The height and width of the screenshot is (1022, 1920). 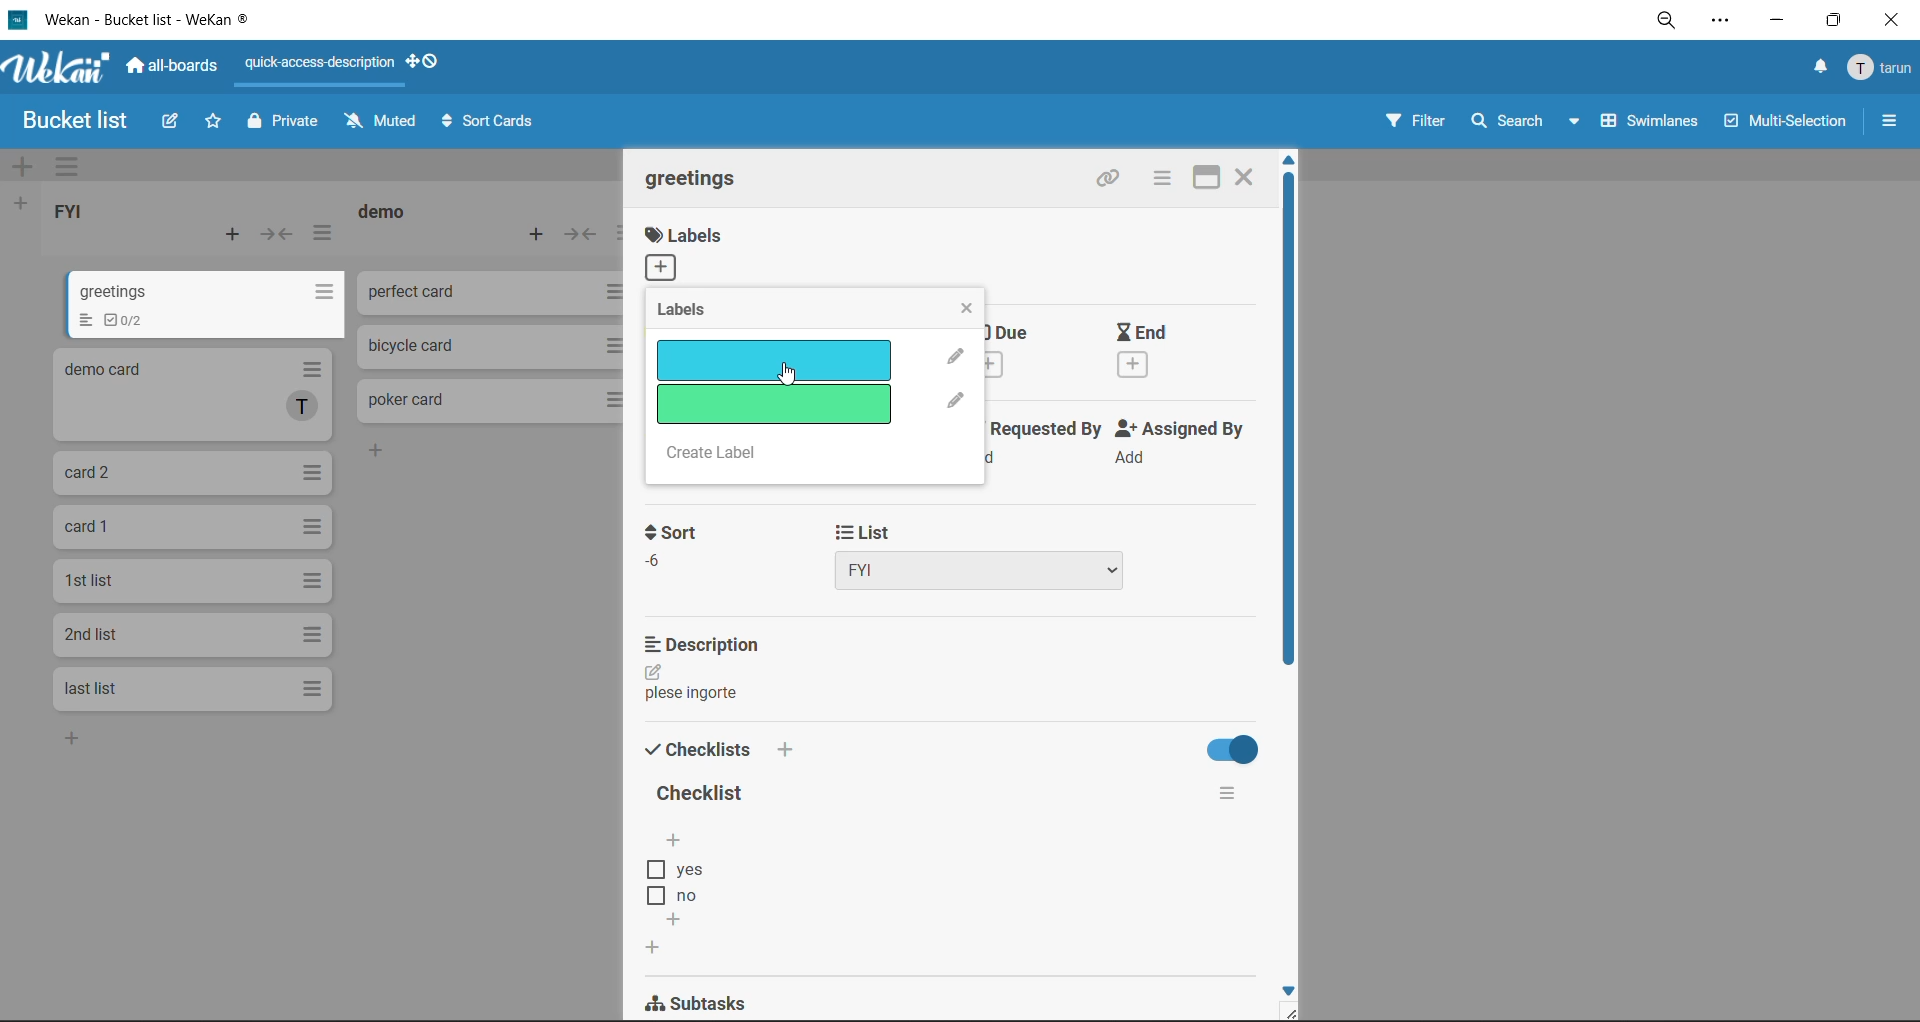 What do you see at coordinates (282, 126) in the screenshot?
I see `private` at bounding box center [282, 126].